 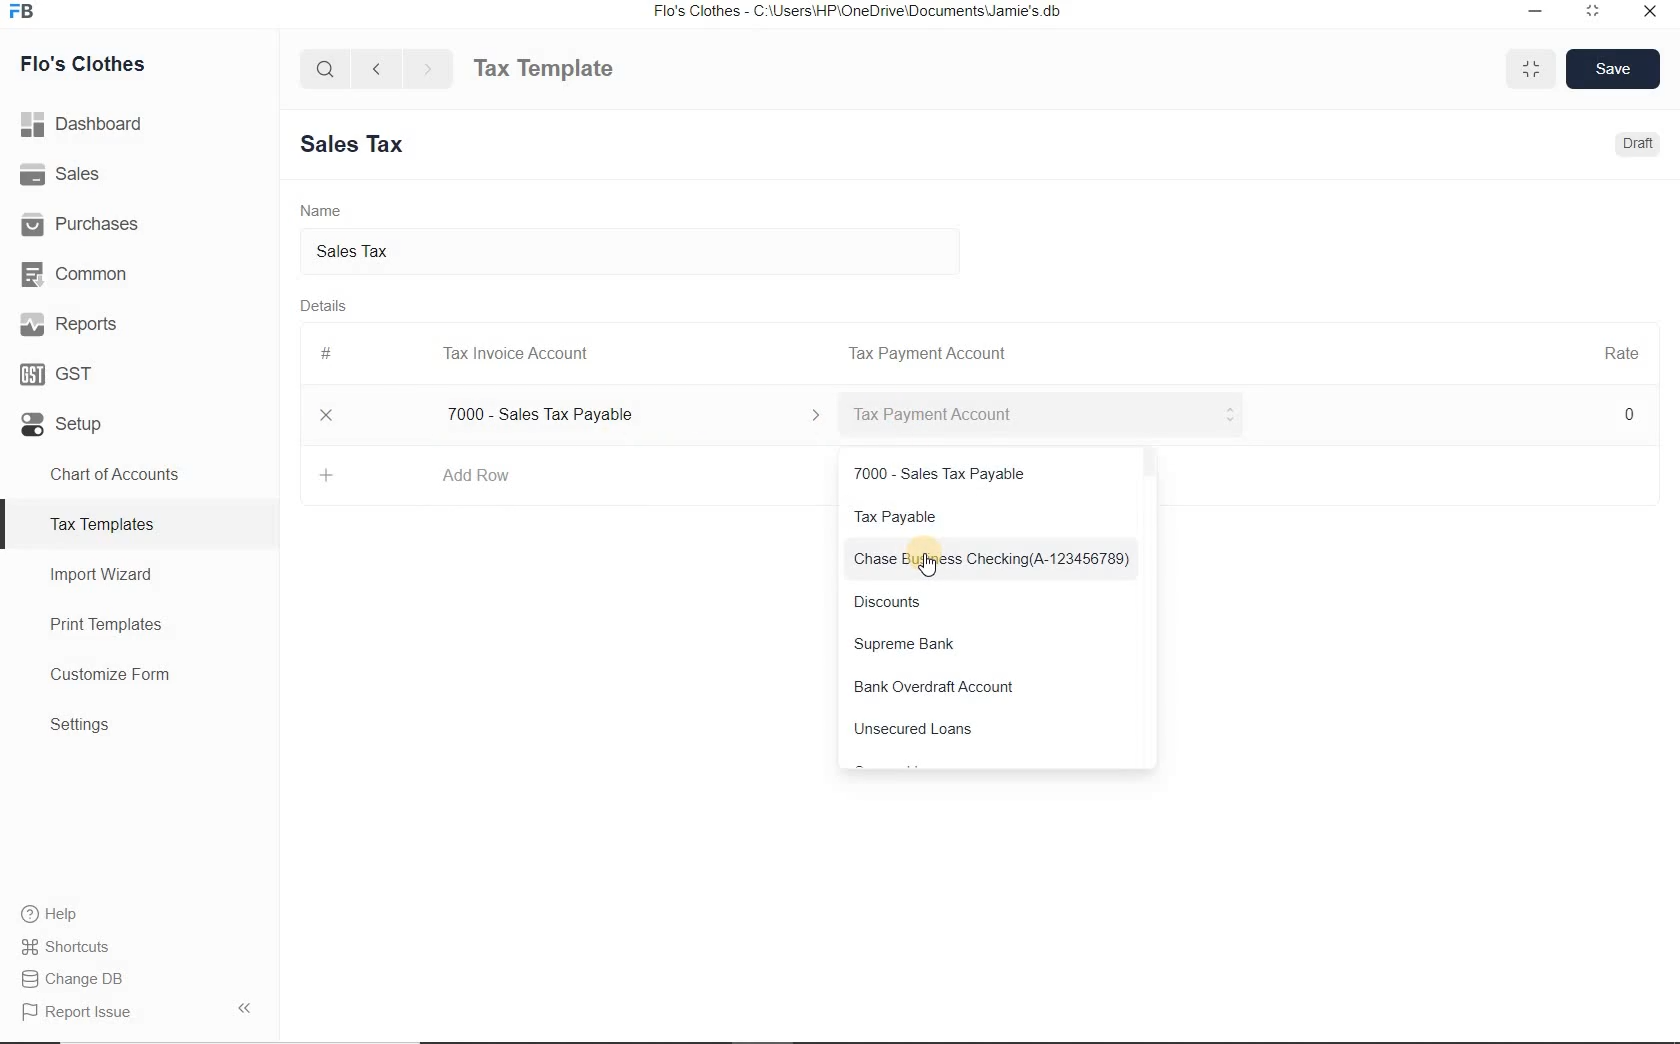 I want to click on Tax Invoice account, so click(x=1044, y=416).